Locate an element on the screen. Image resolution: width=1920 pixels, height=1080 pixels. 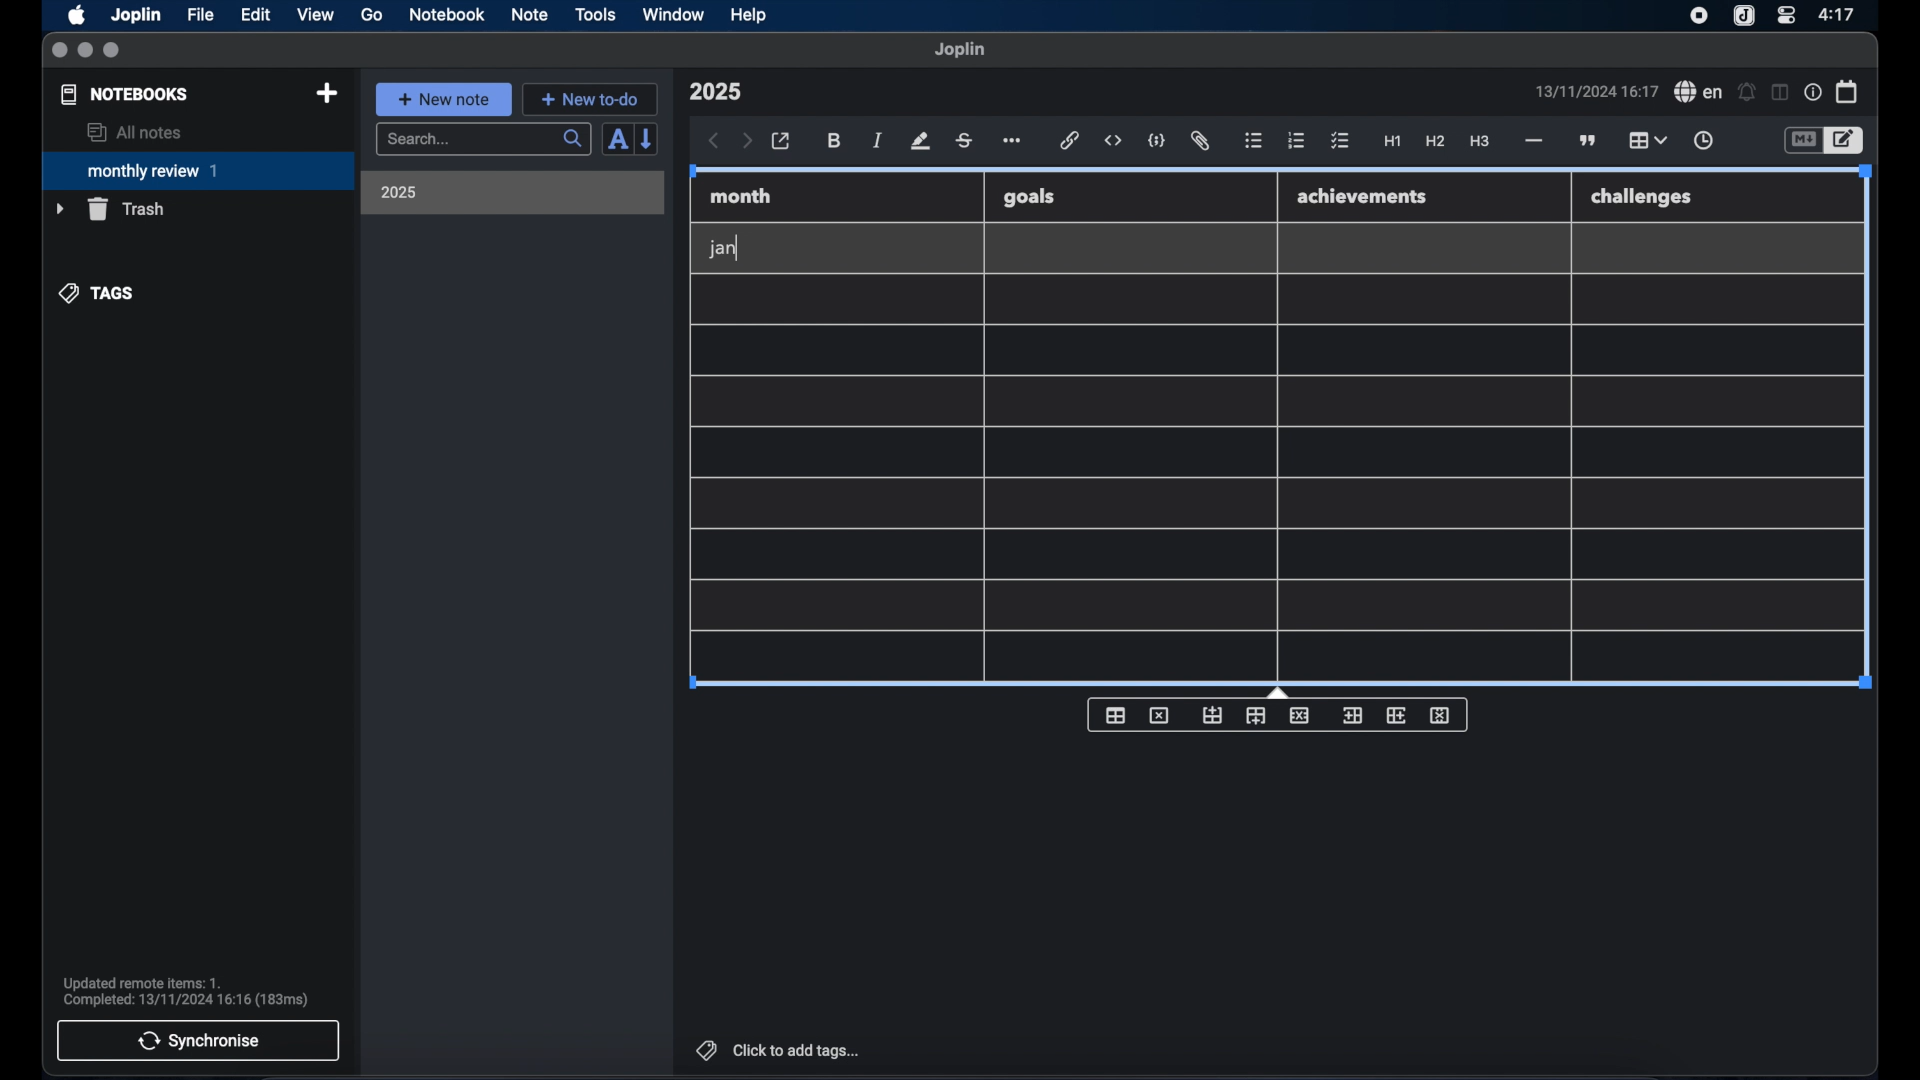
trash is located at coordinates (110, 209).